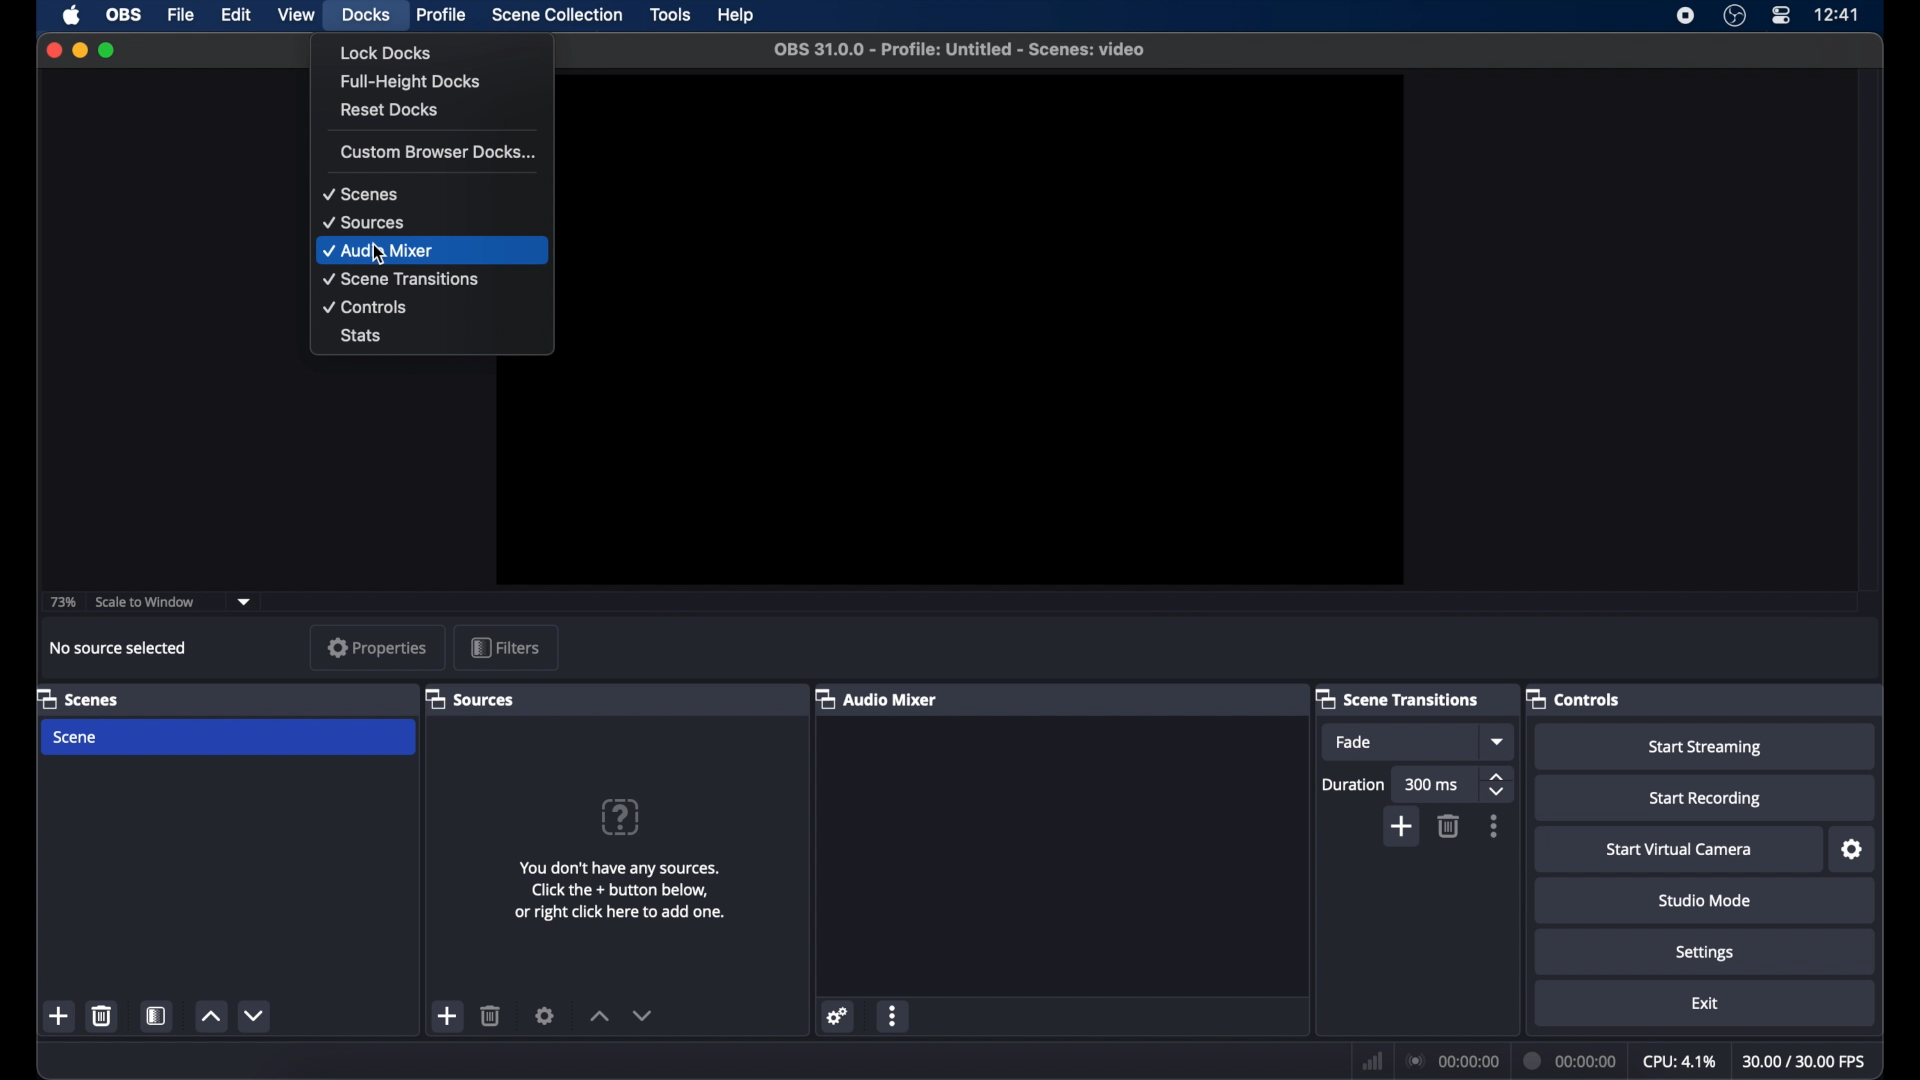 This screenshot has width=1920, height=1080. I want to click on tools, so click(670, 15).